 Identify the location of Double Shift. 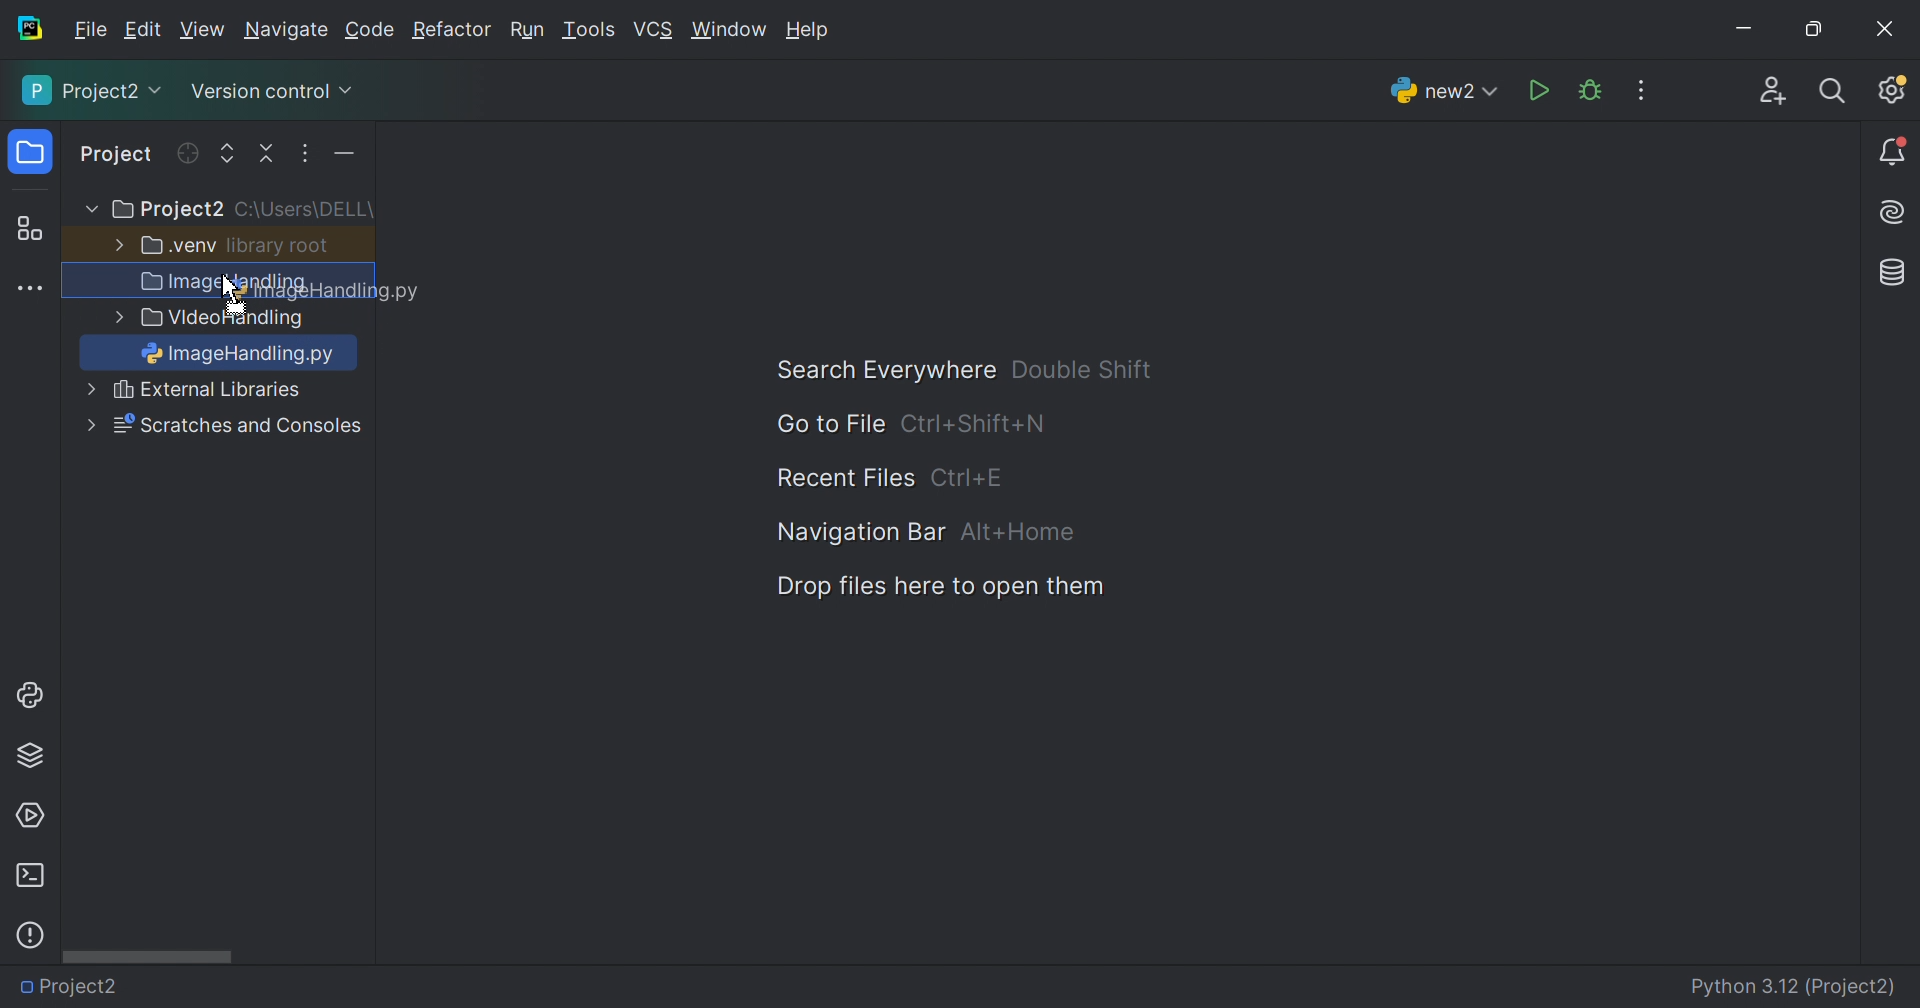
(1081, 369).